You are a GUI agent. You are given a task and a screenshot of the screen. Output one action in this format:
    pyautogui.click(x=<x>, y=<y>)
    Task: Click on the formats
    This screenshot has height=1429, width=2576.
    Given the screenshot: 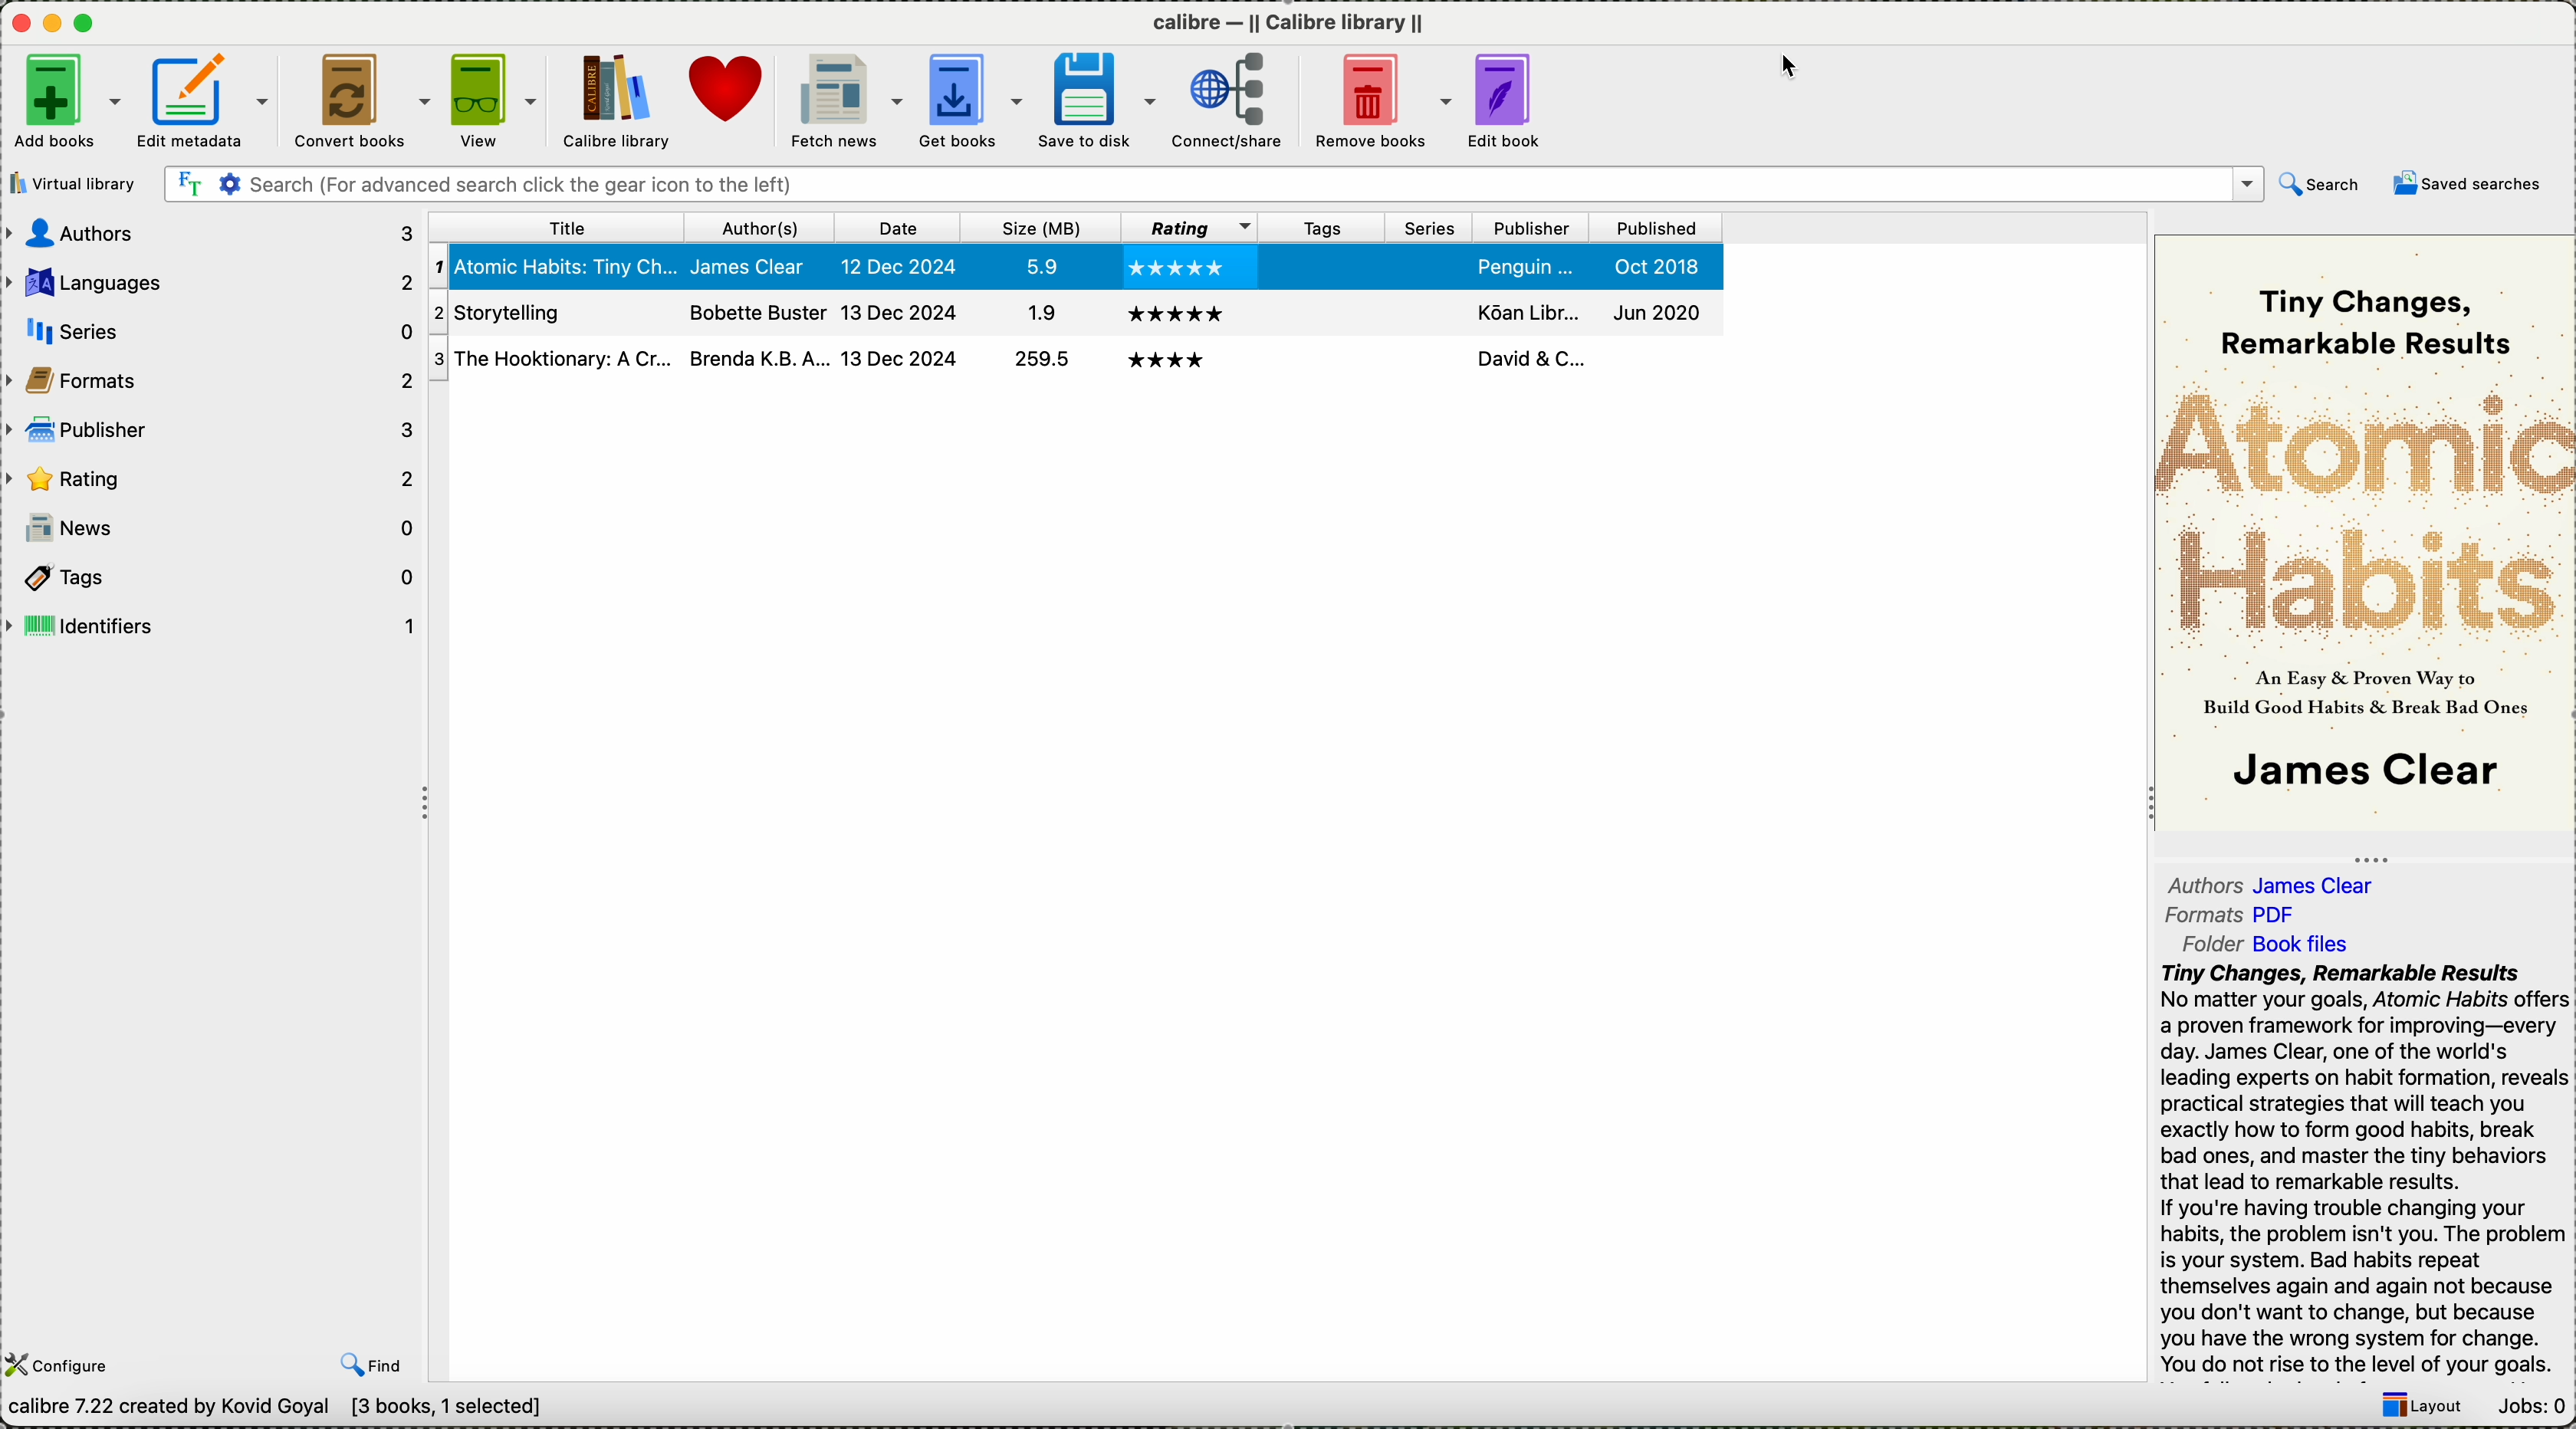 What is the action you would take?
    pyautogui.click(x=211, y=378)
    